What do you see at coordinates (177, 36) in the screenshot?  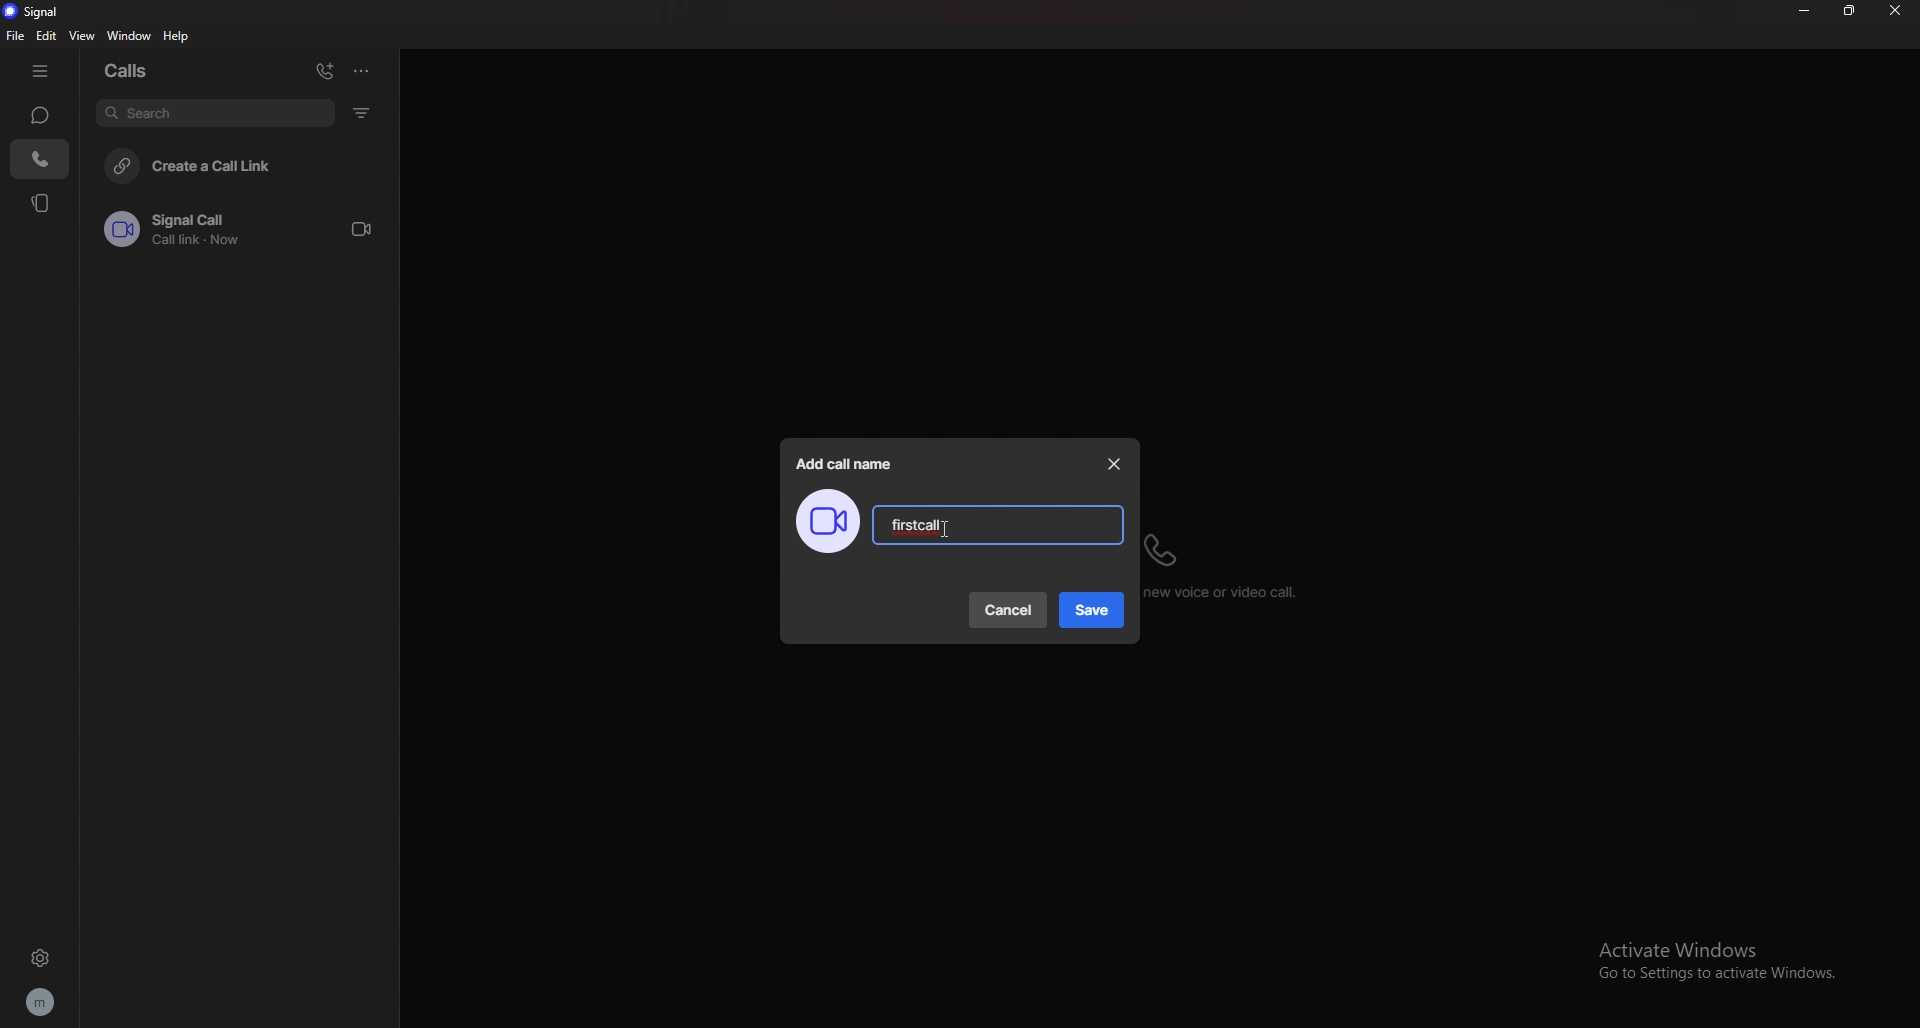 I see `help` at bounding box center [177, 36].